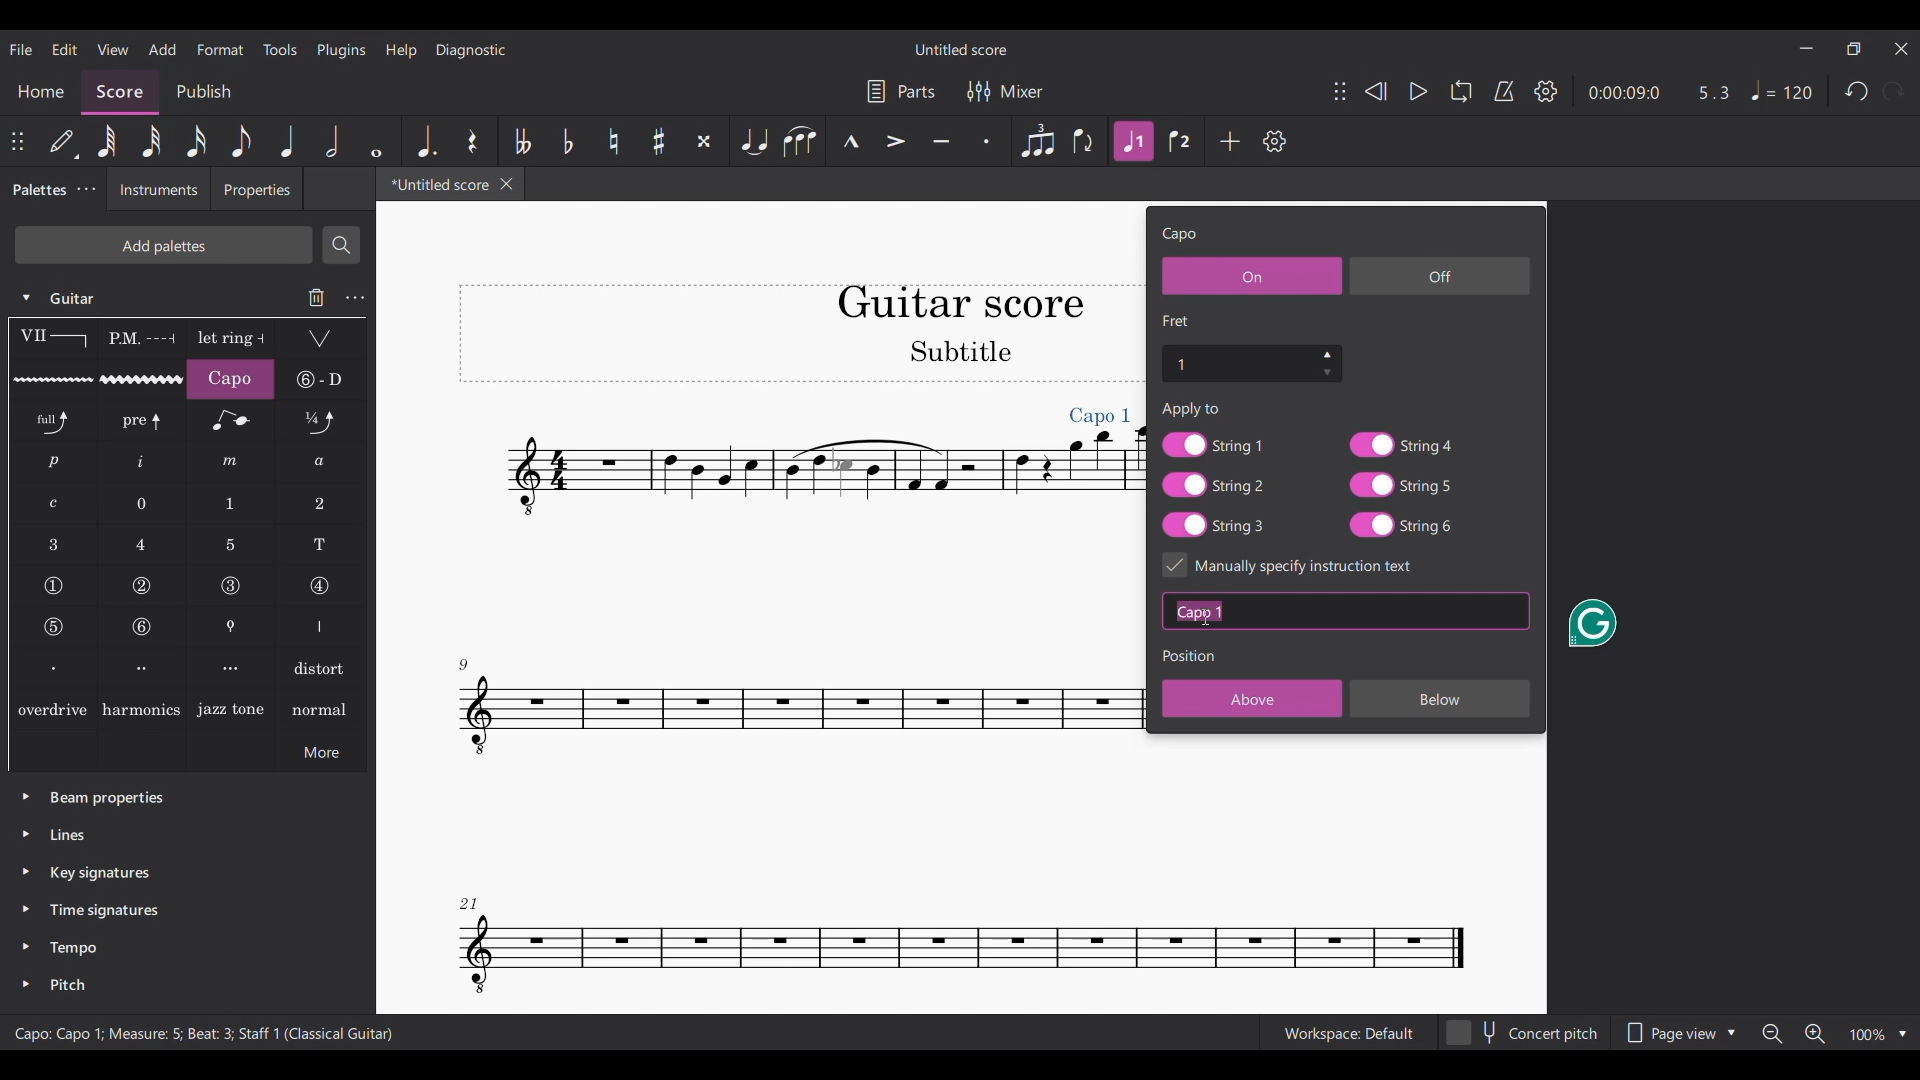 Image resolution: width=1920 pixels, height=1080 pixels. I want to click on Rest, so click(473, 141).